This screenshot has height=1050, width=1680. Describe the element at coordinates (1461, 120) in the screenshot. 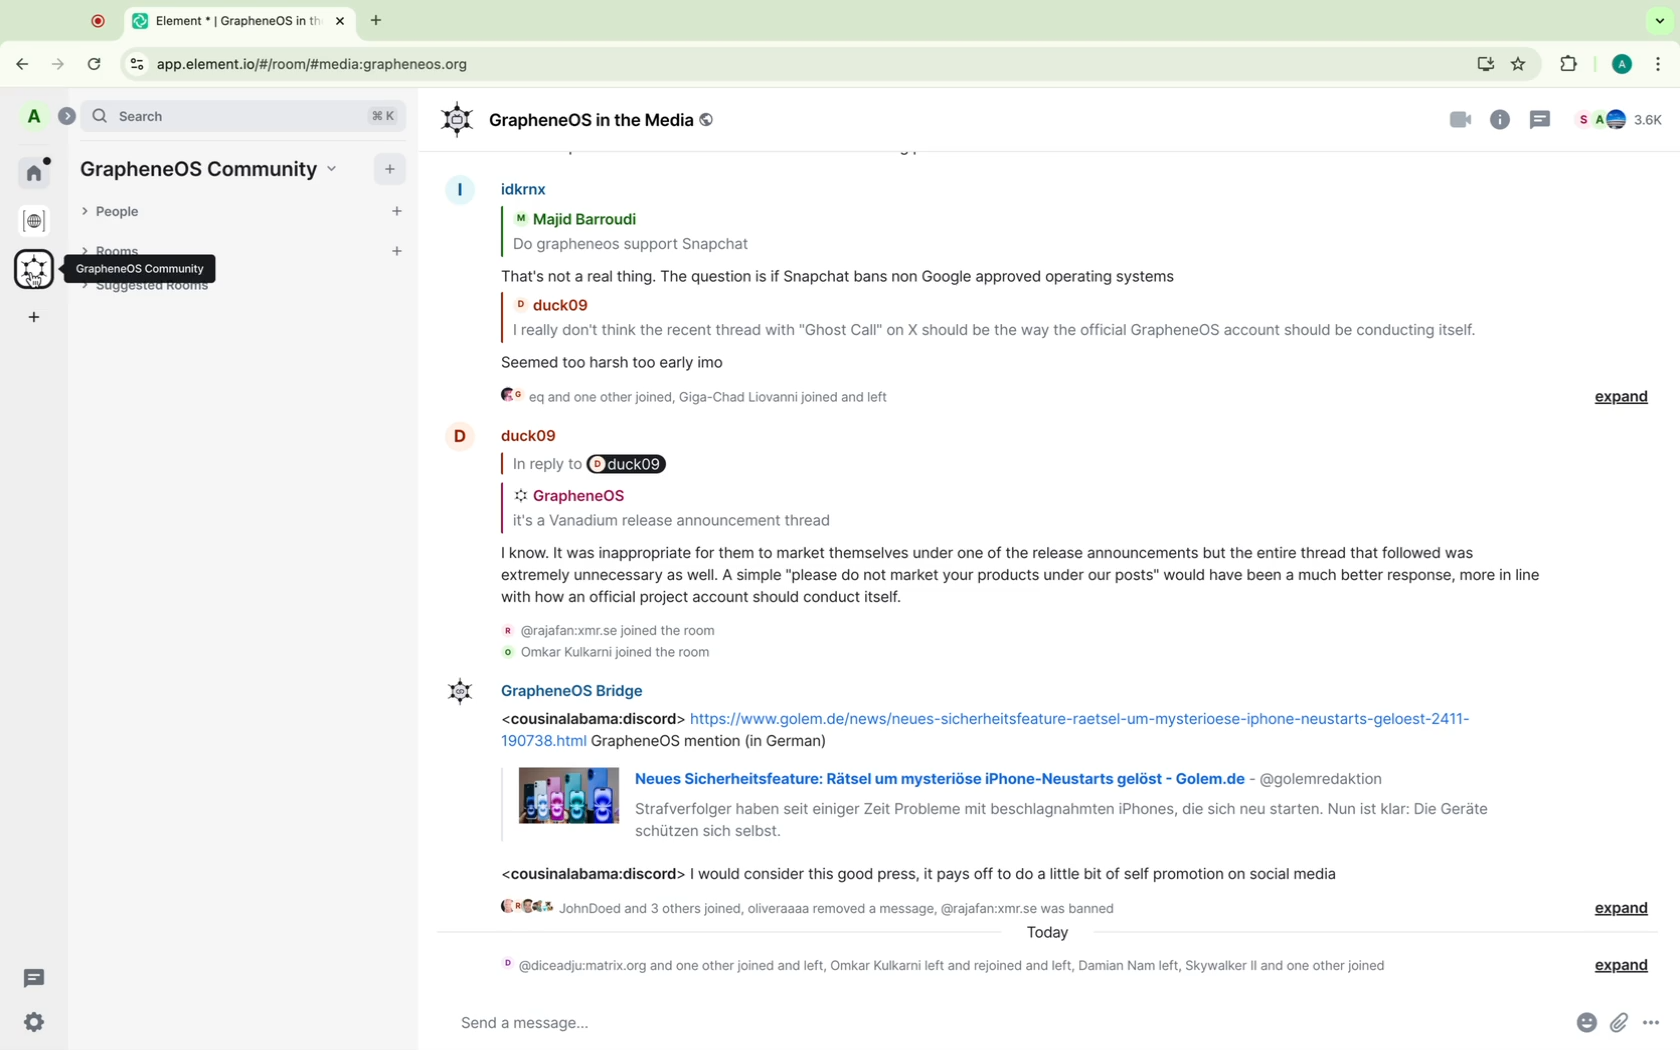

I see `video` at that location.